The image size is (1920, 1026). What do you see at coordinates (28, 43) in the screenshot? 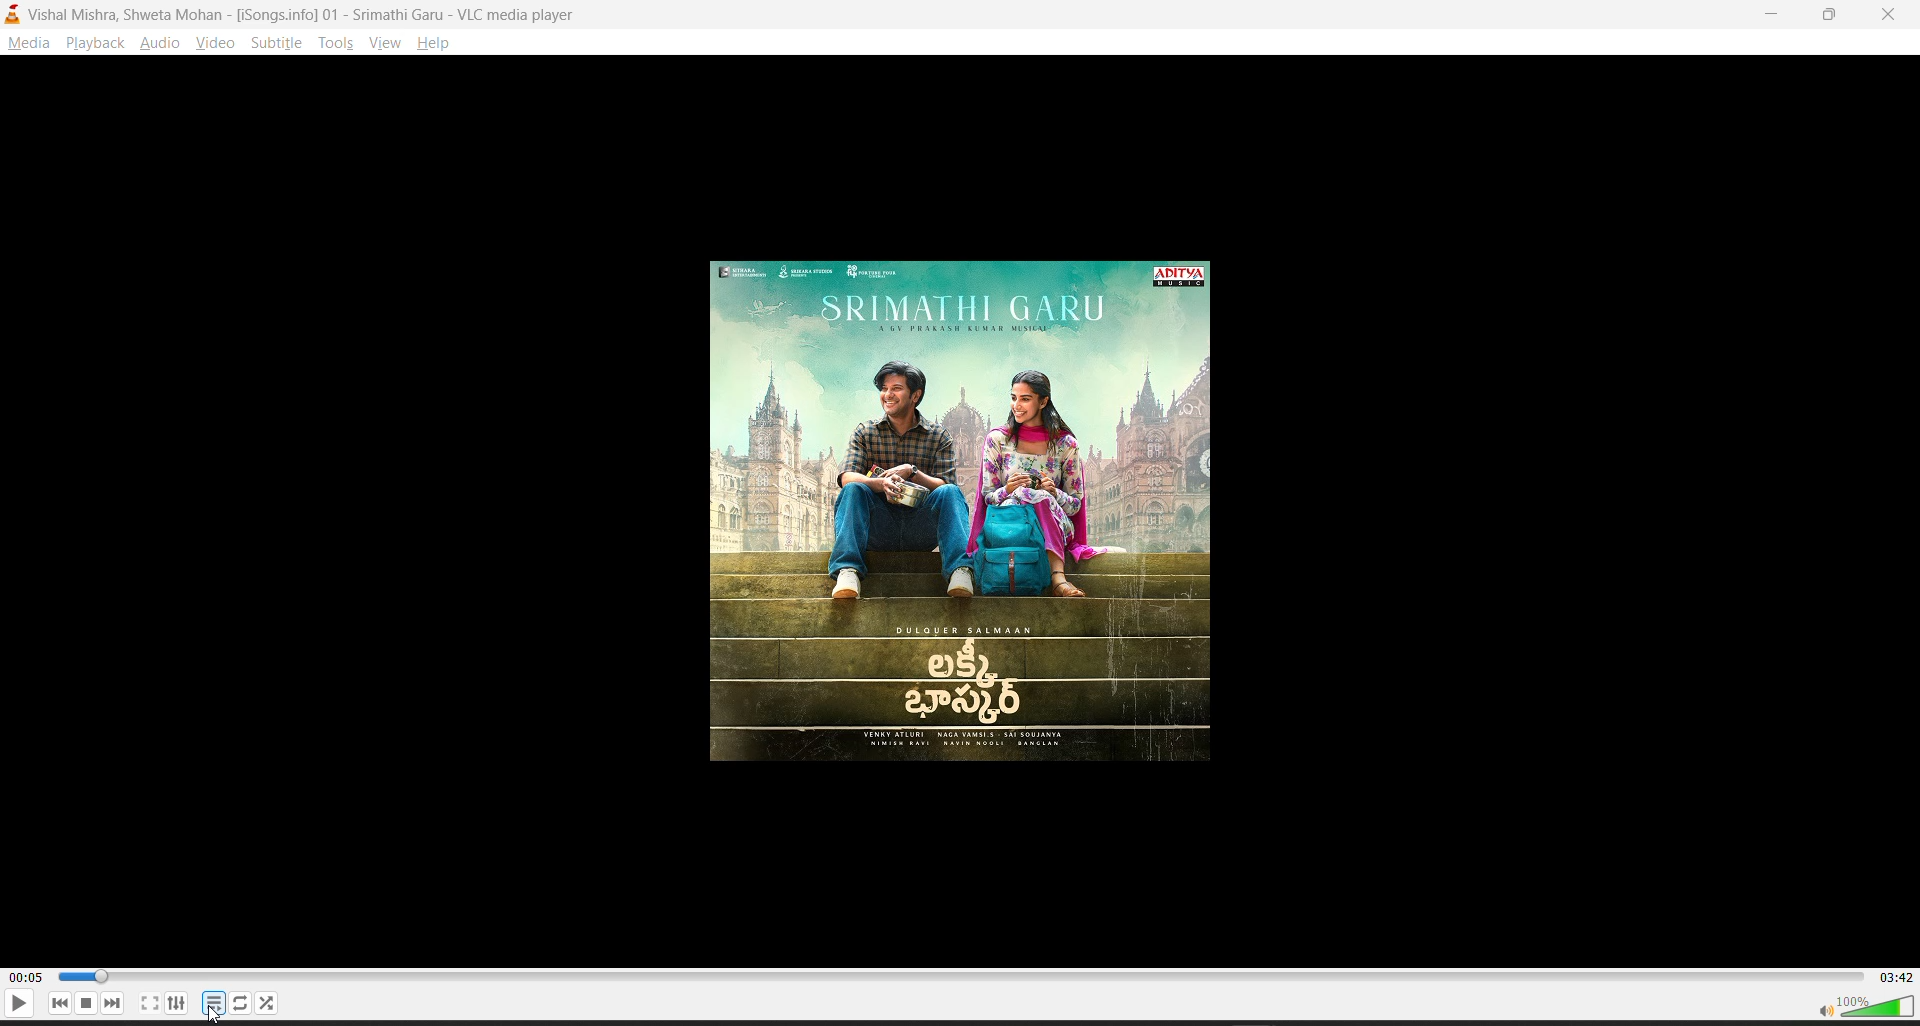
I see `media` at bounding box center [28, 43].